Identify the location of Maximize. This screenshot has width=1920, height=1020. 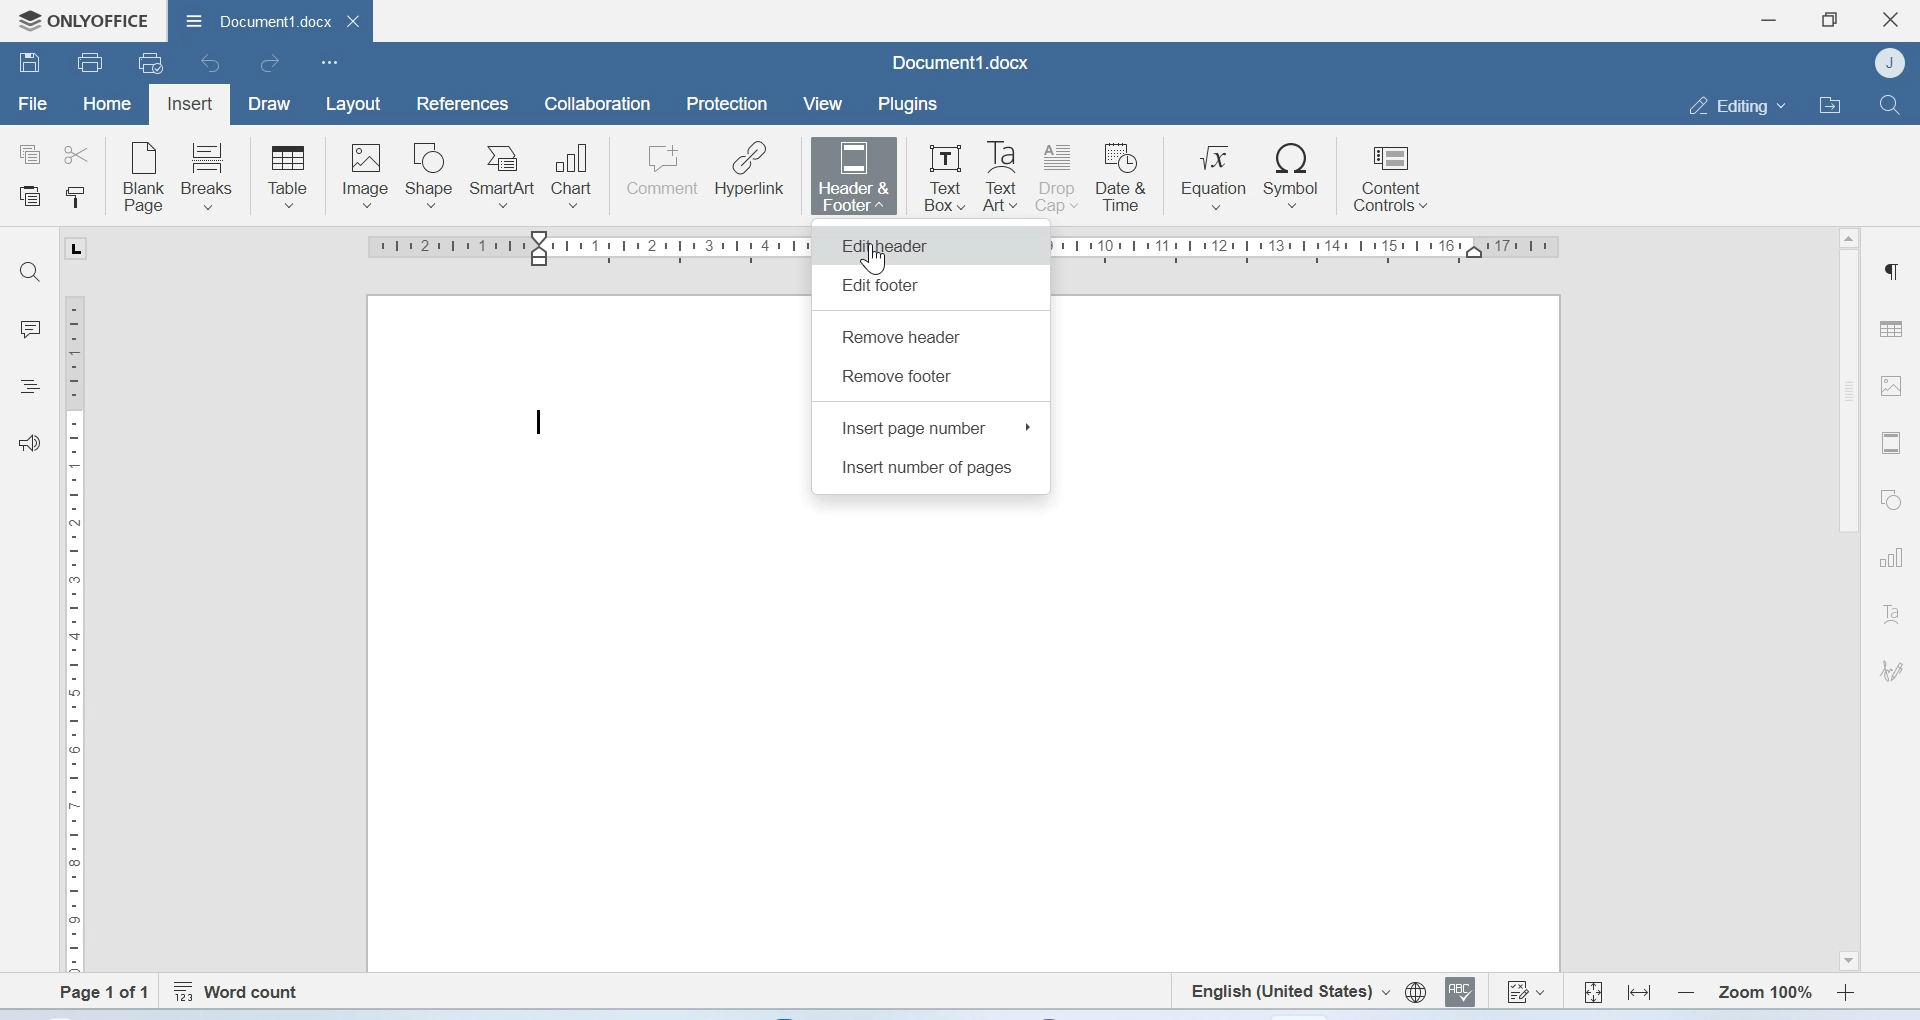
(1831, 18).